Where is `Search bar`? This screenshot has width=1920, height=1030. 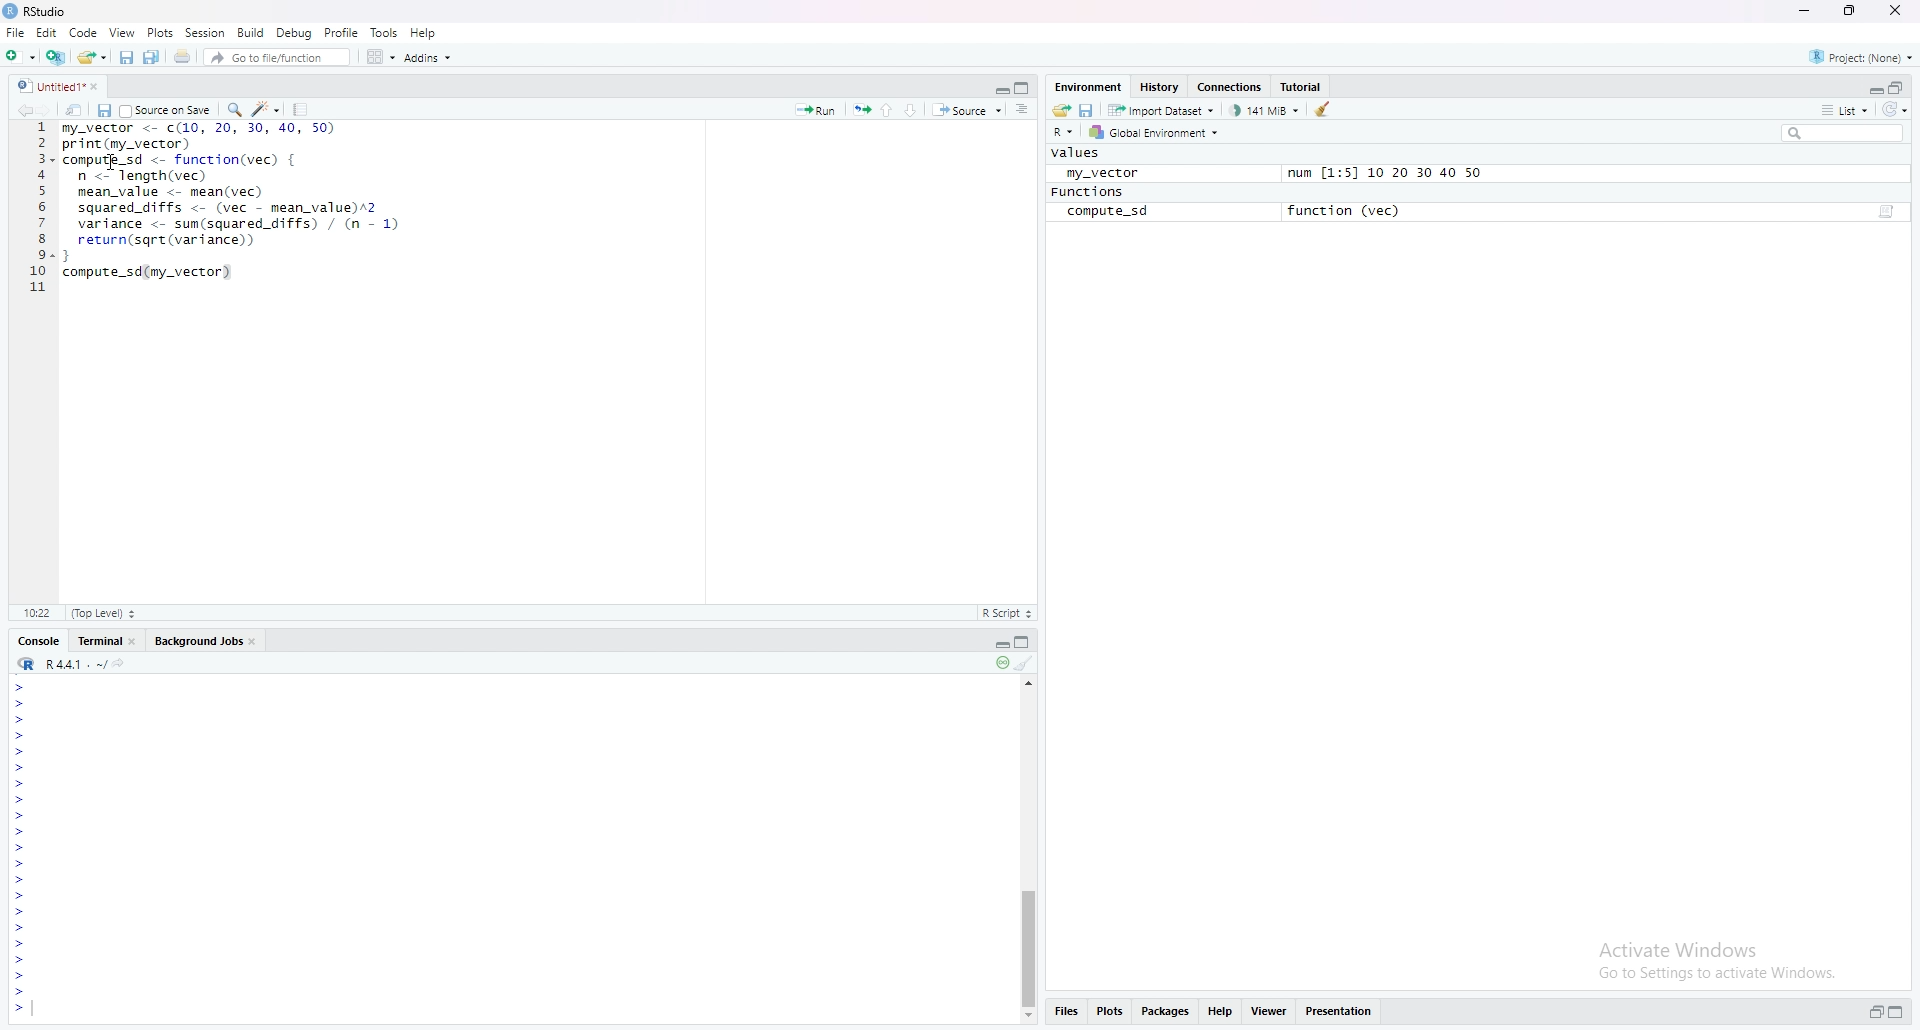
Search bar is located at coordinates (1849, 132).